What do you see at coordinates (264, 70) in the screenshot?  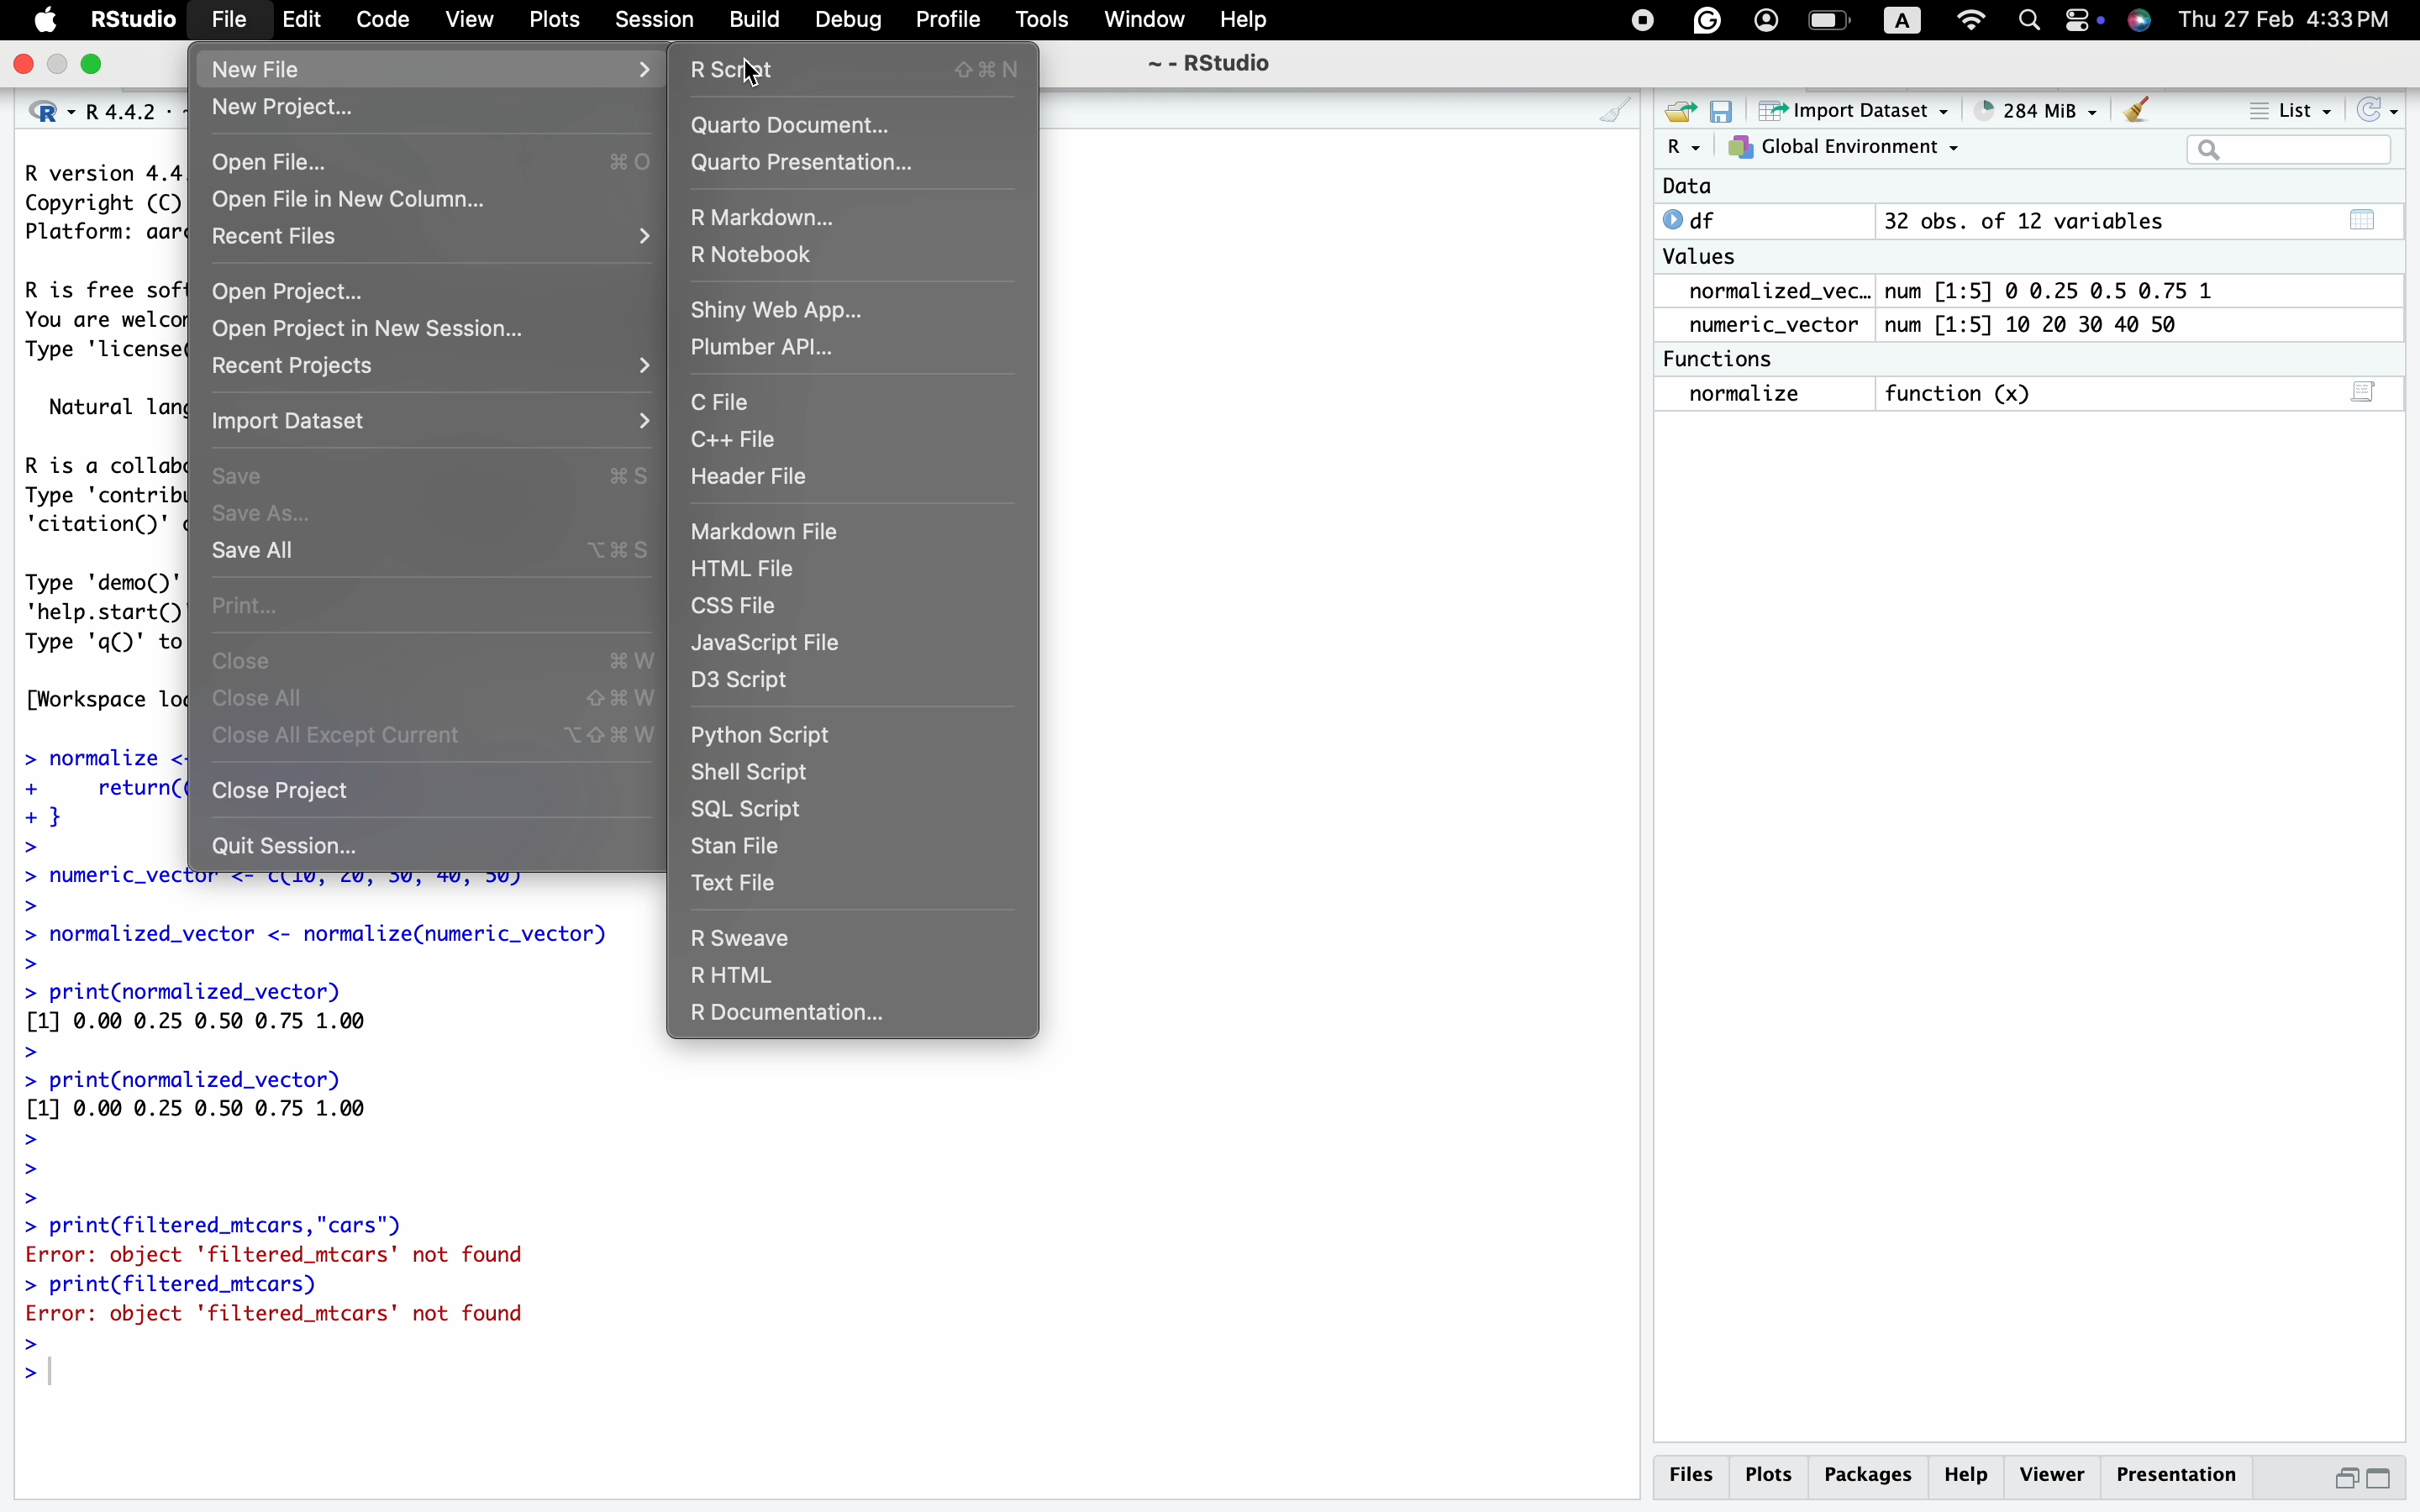 I see `New File` at bounding box center [264, 70].